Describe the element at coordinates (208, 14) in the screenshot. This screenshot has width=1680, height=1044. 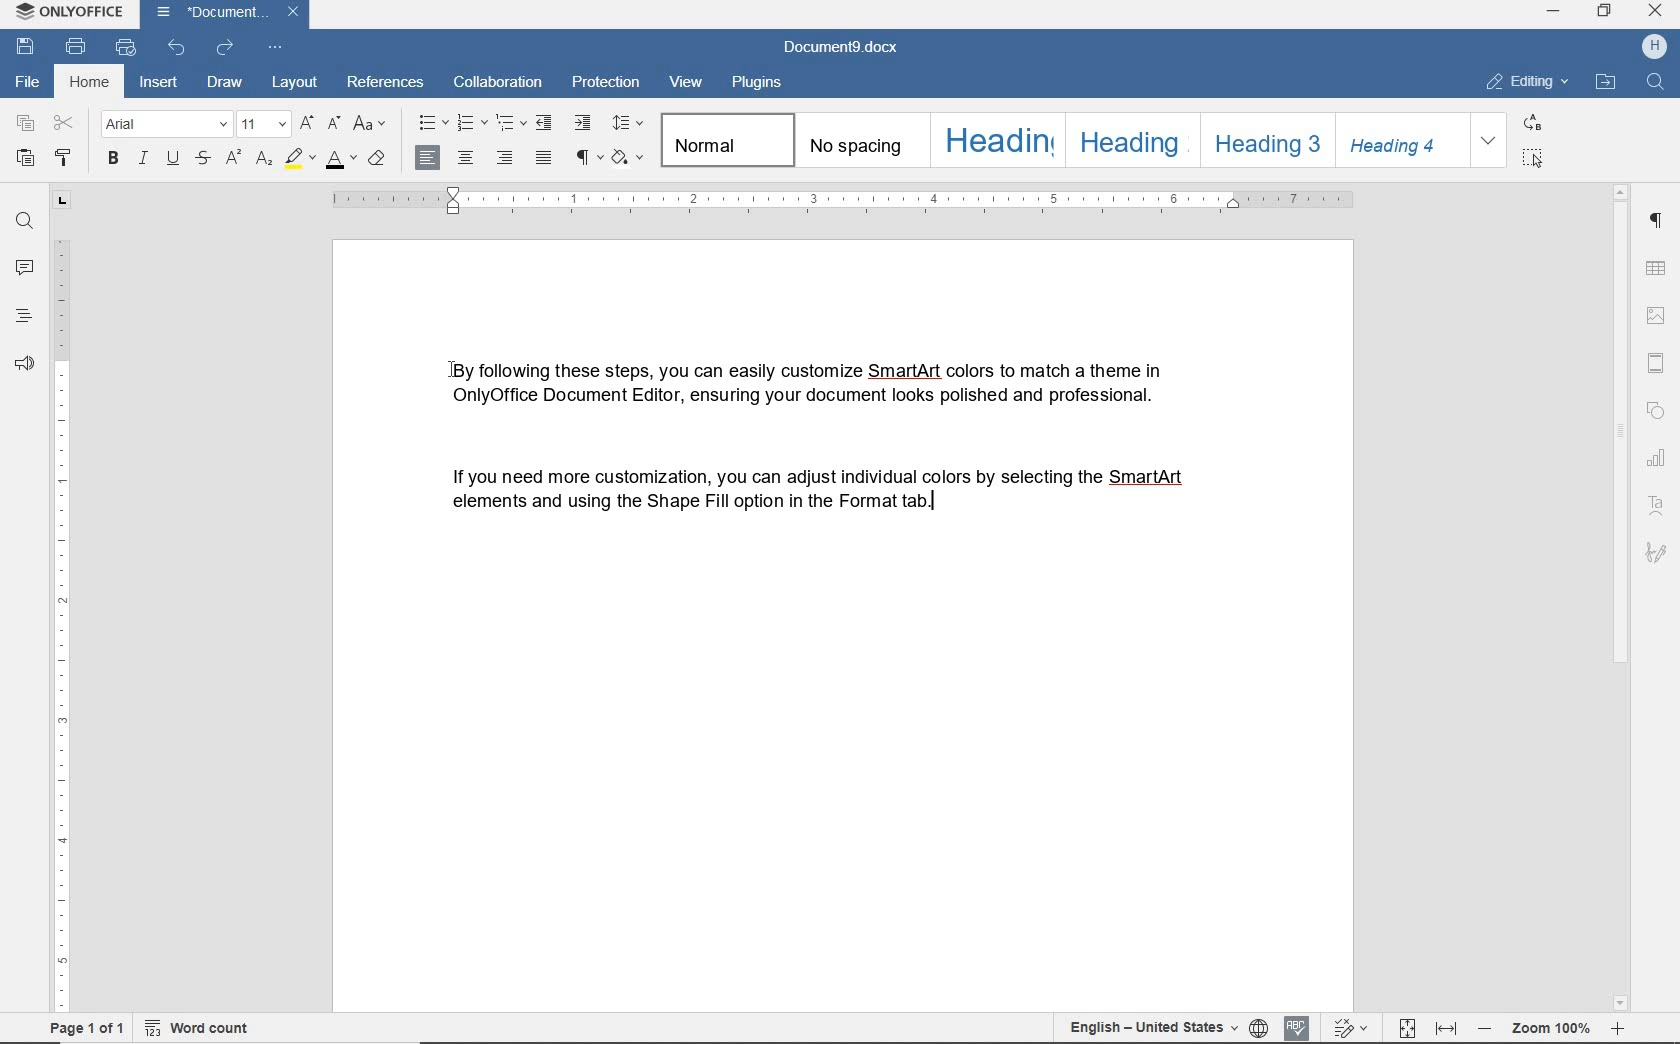
I see `document name` at that location.